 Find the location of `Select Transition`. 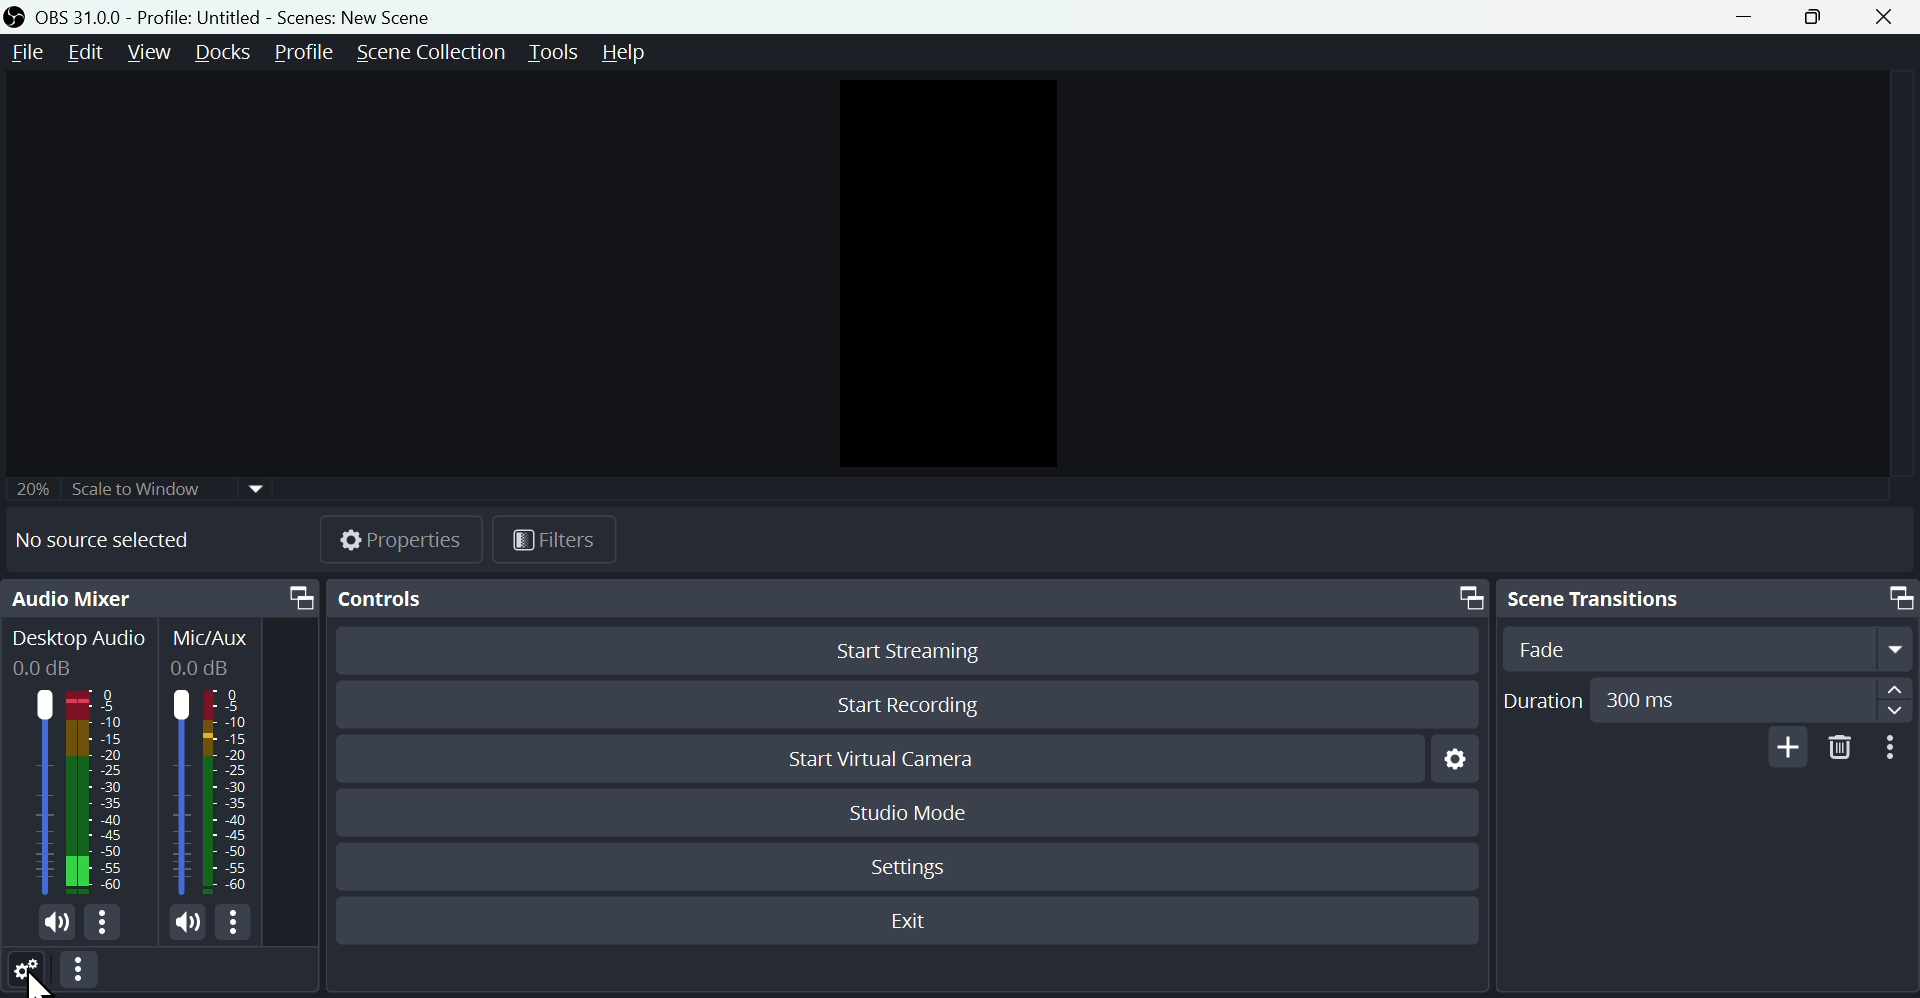

Select Transition is located at coordinates (1708, 648).